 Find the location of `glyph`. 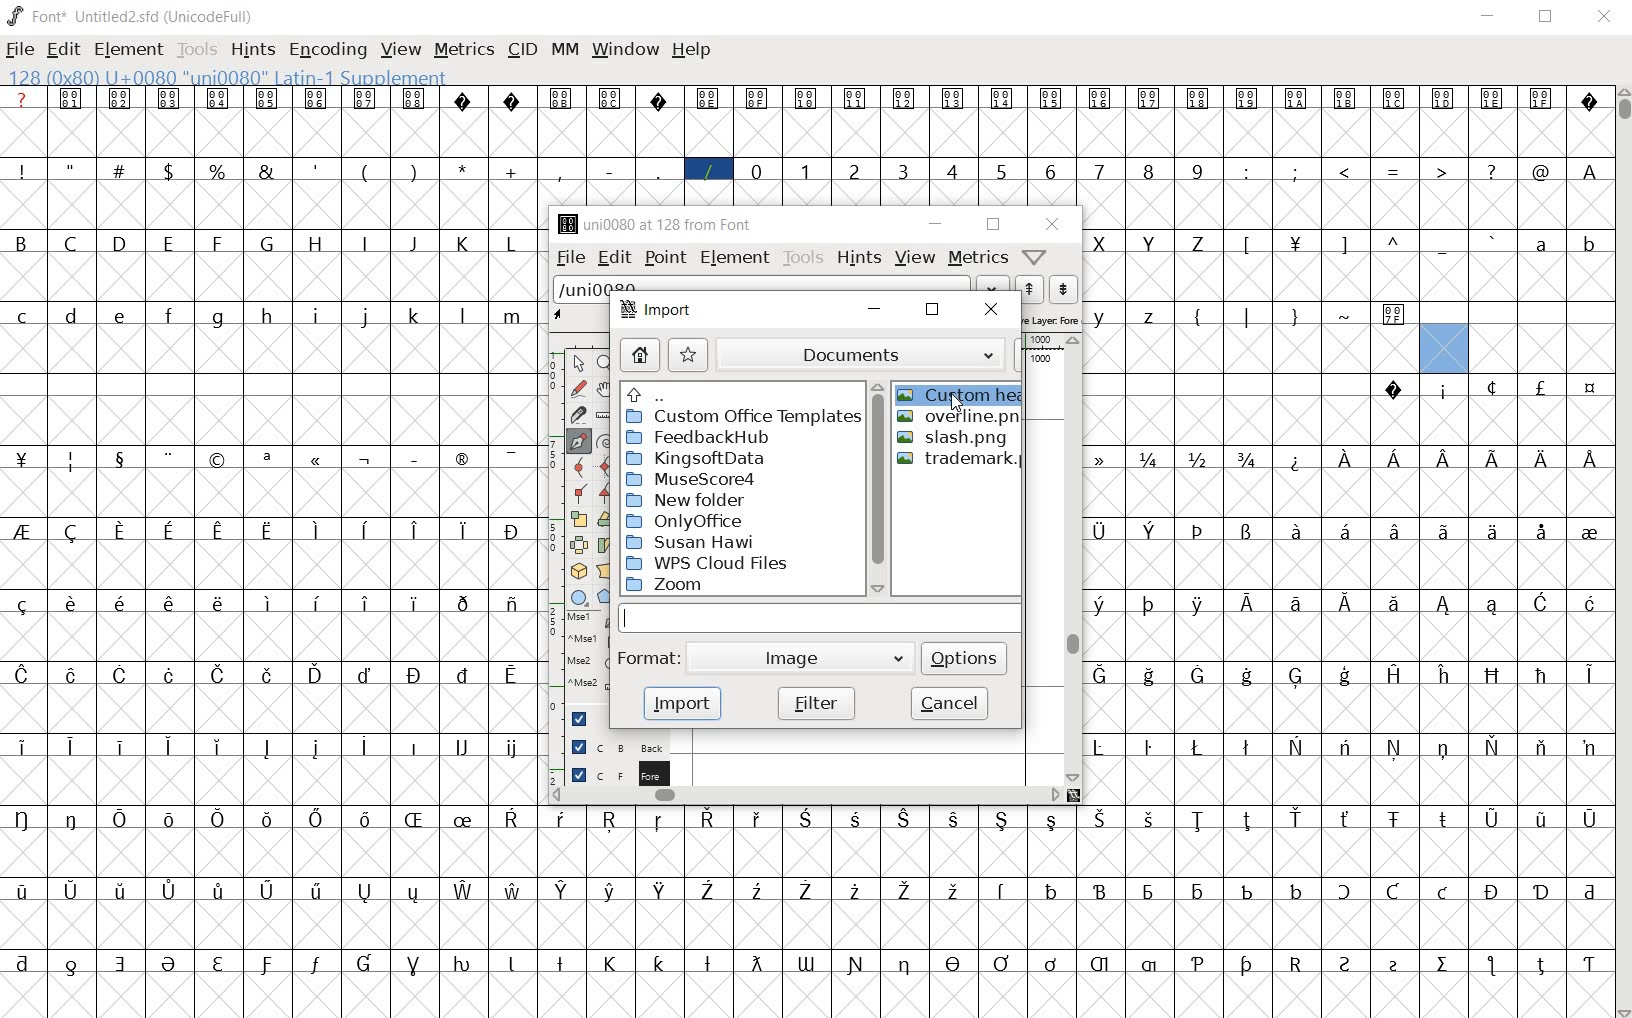

glyph is located at coordinates (512, 172).